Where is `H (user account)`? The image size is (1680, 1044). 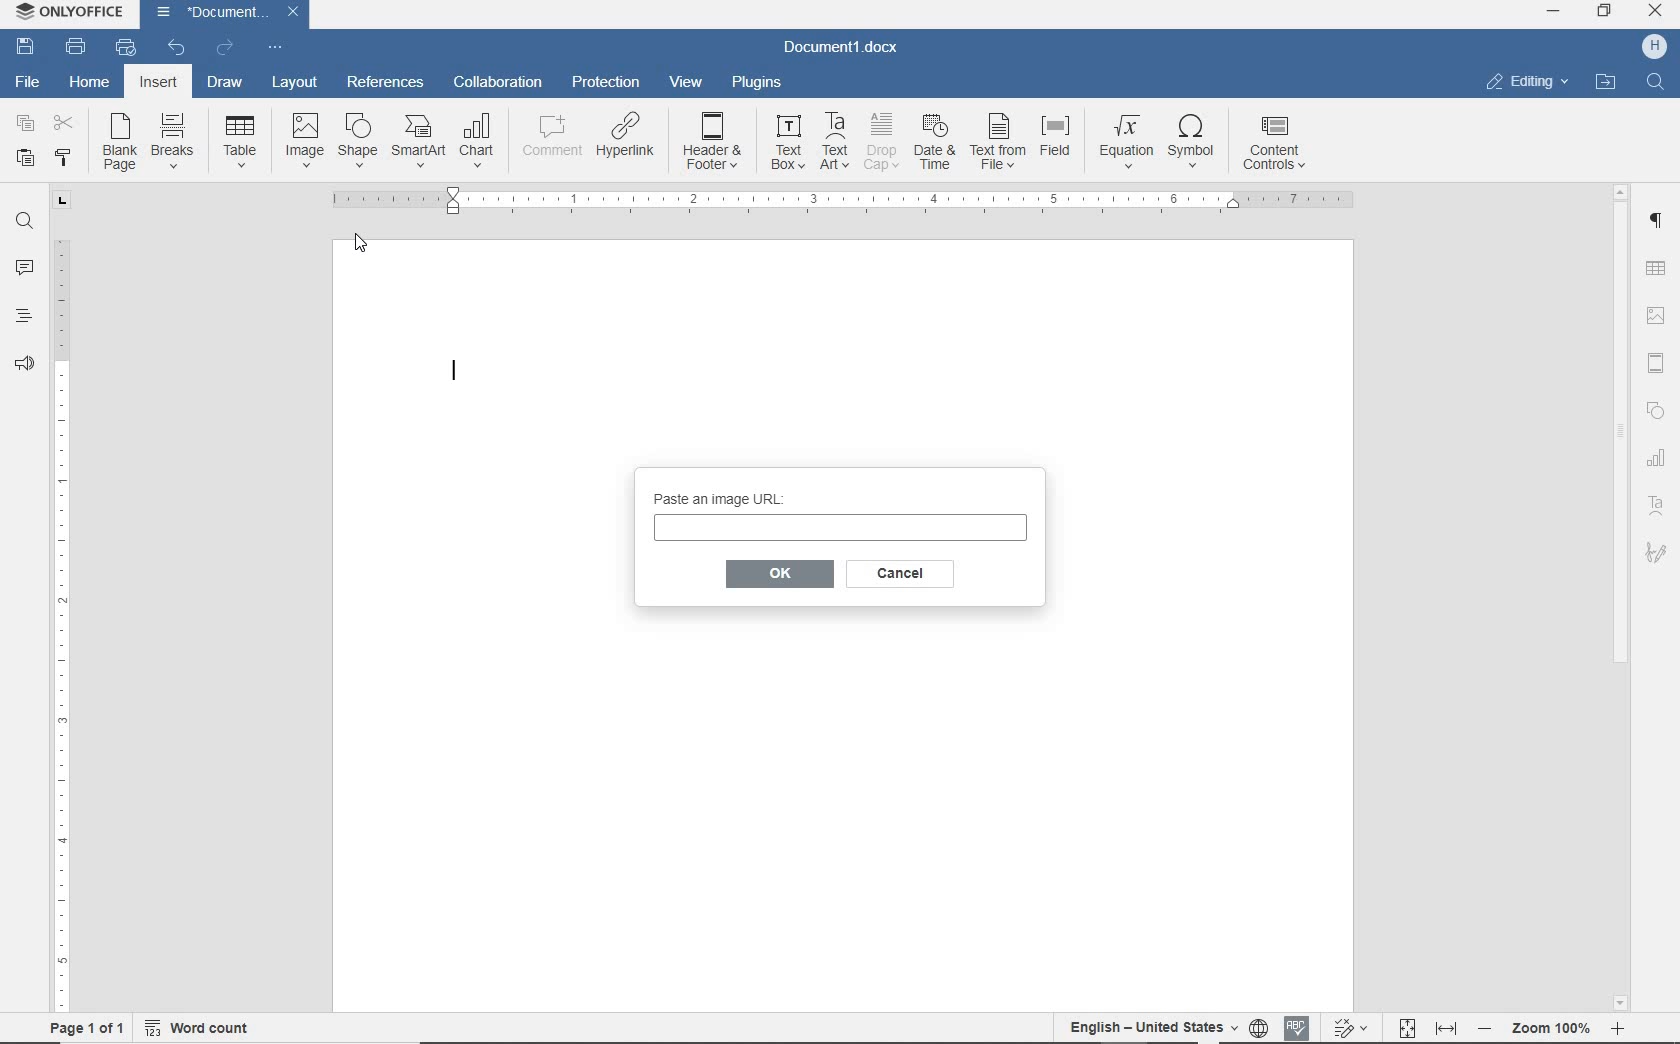 H (user account) is located at coordinates (1655, 46).